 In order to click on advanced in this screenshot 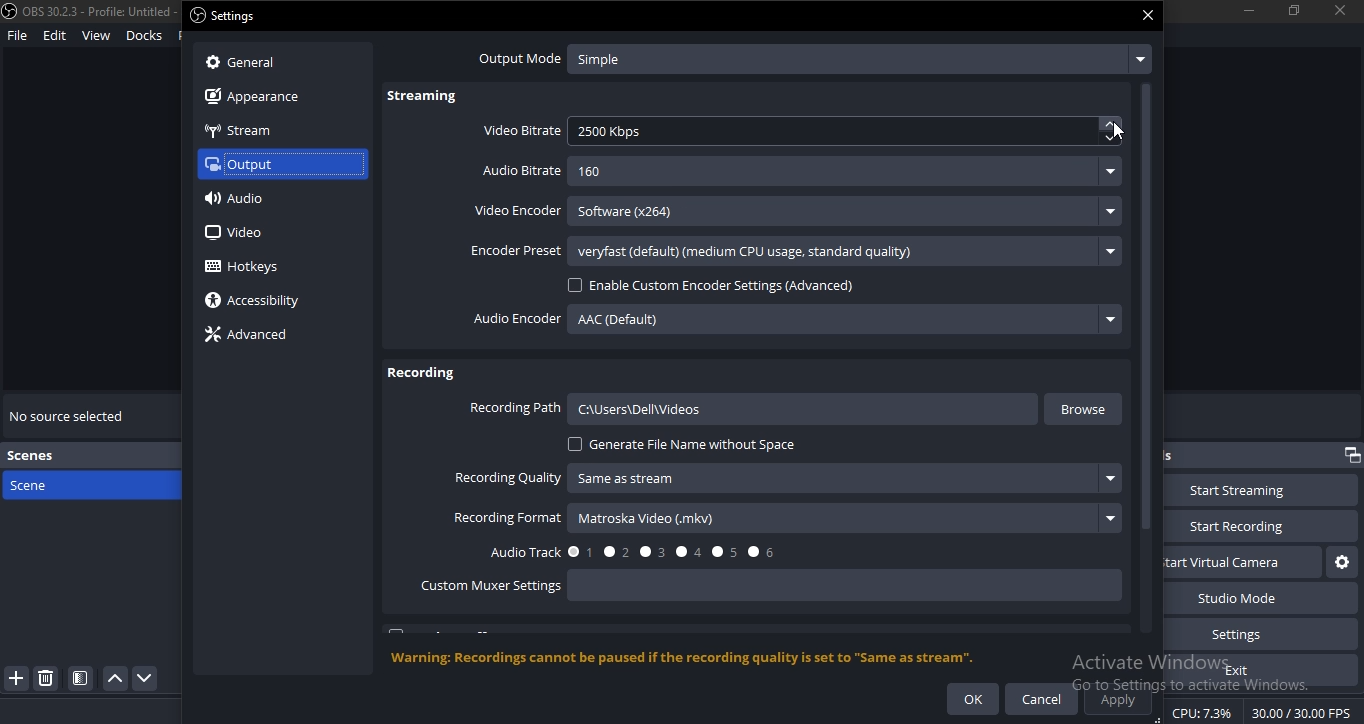, I will do `click(251, 335)`.